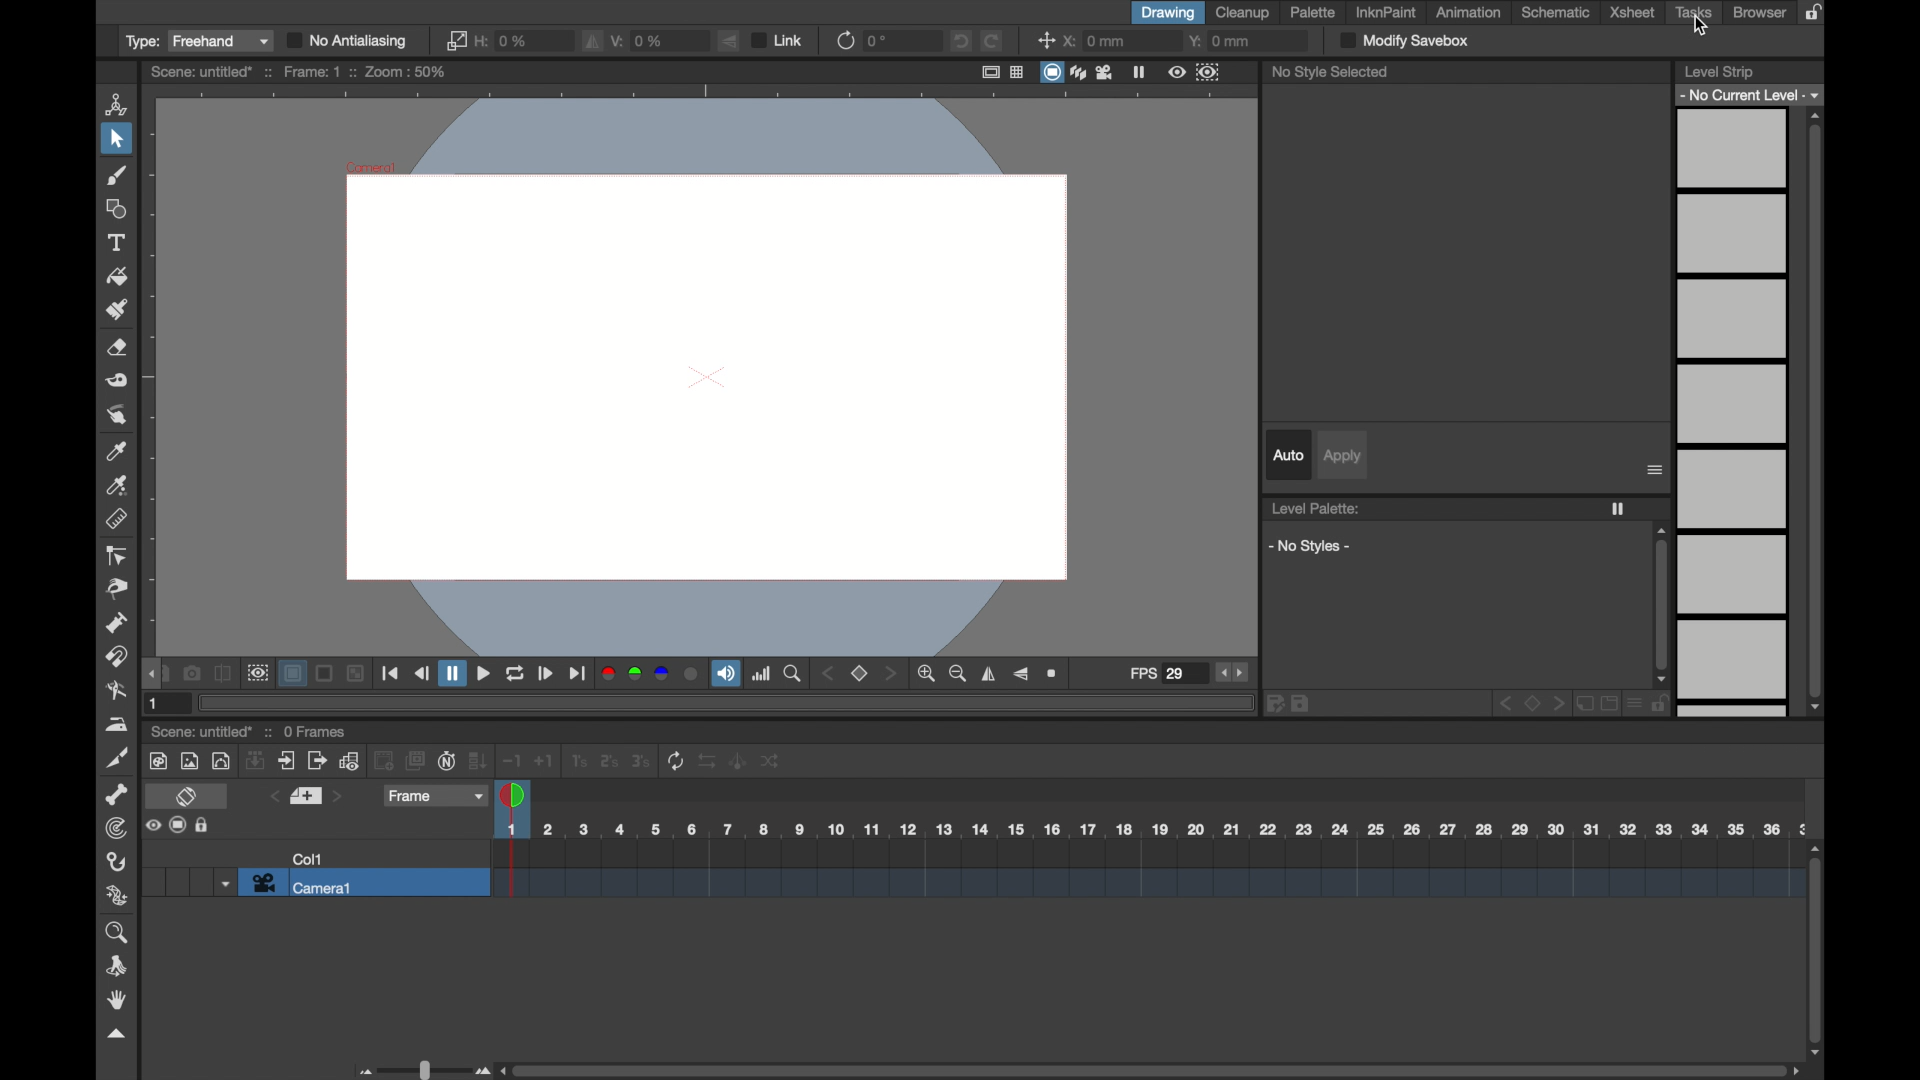 The width and height of the screenshot is (1920, 1080). What do you see at coordinates (116, 556) in the screenshot?
I see `control point editor tool` at bounding box center [116, 556].